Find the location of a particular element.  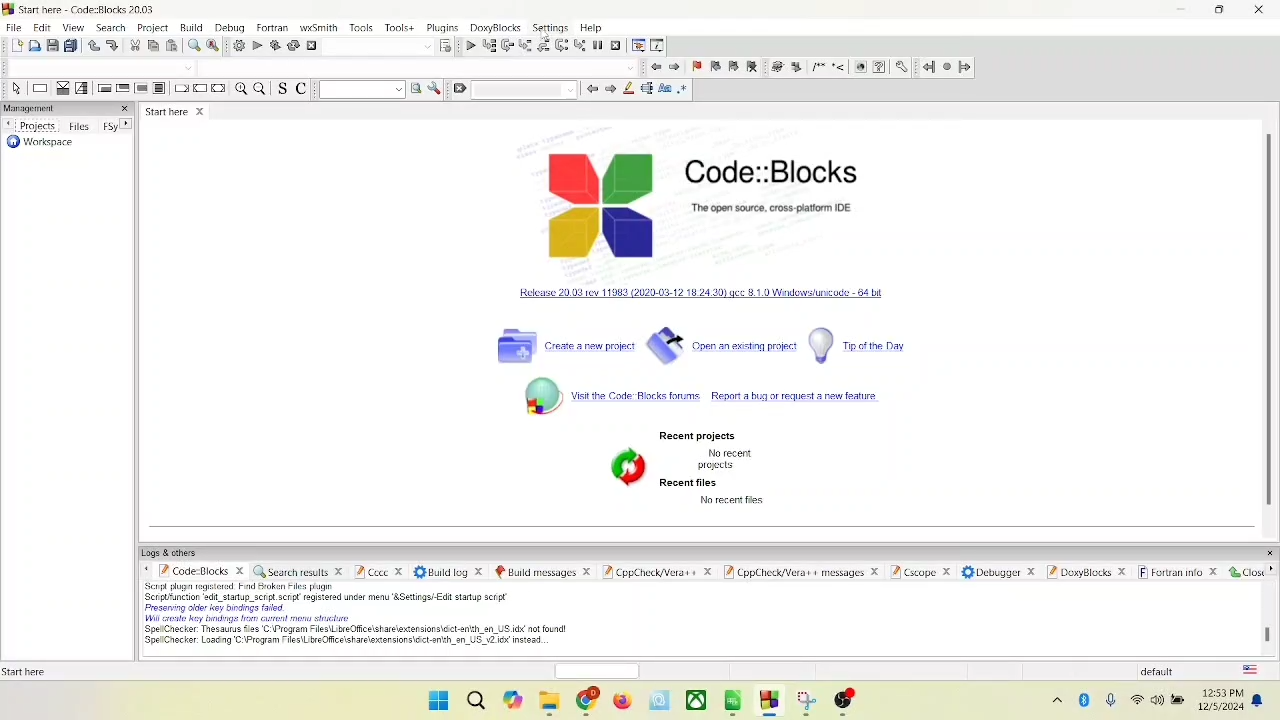

back is located at coordinates (656, 66).